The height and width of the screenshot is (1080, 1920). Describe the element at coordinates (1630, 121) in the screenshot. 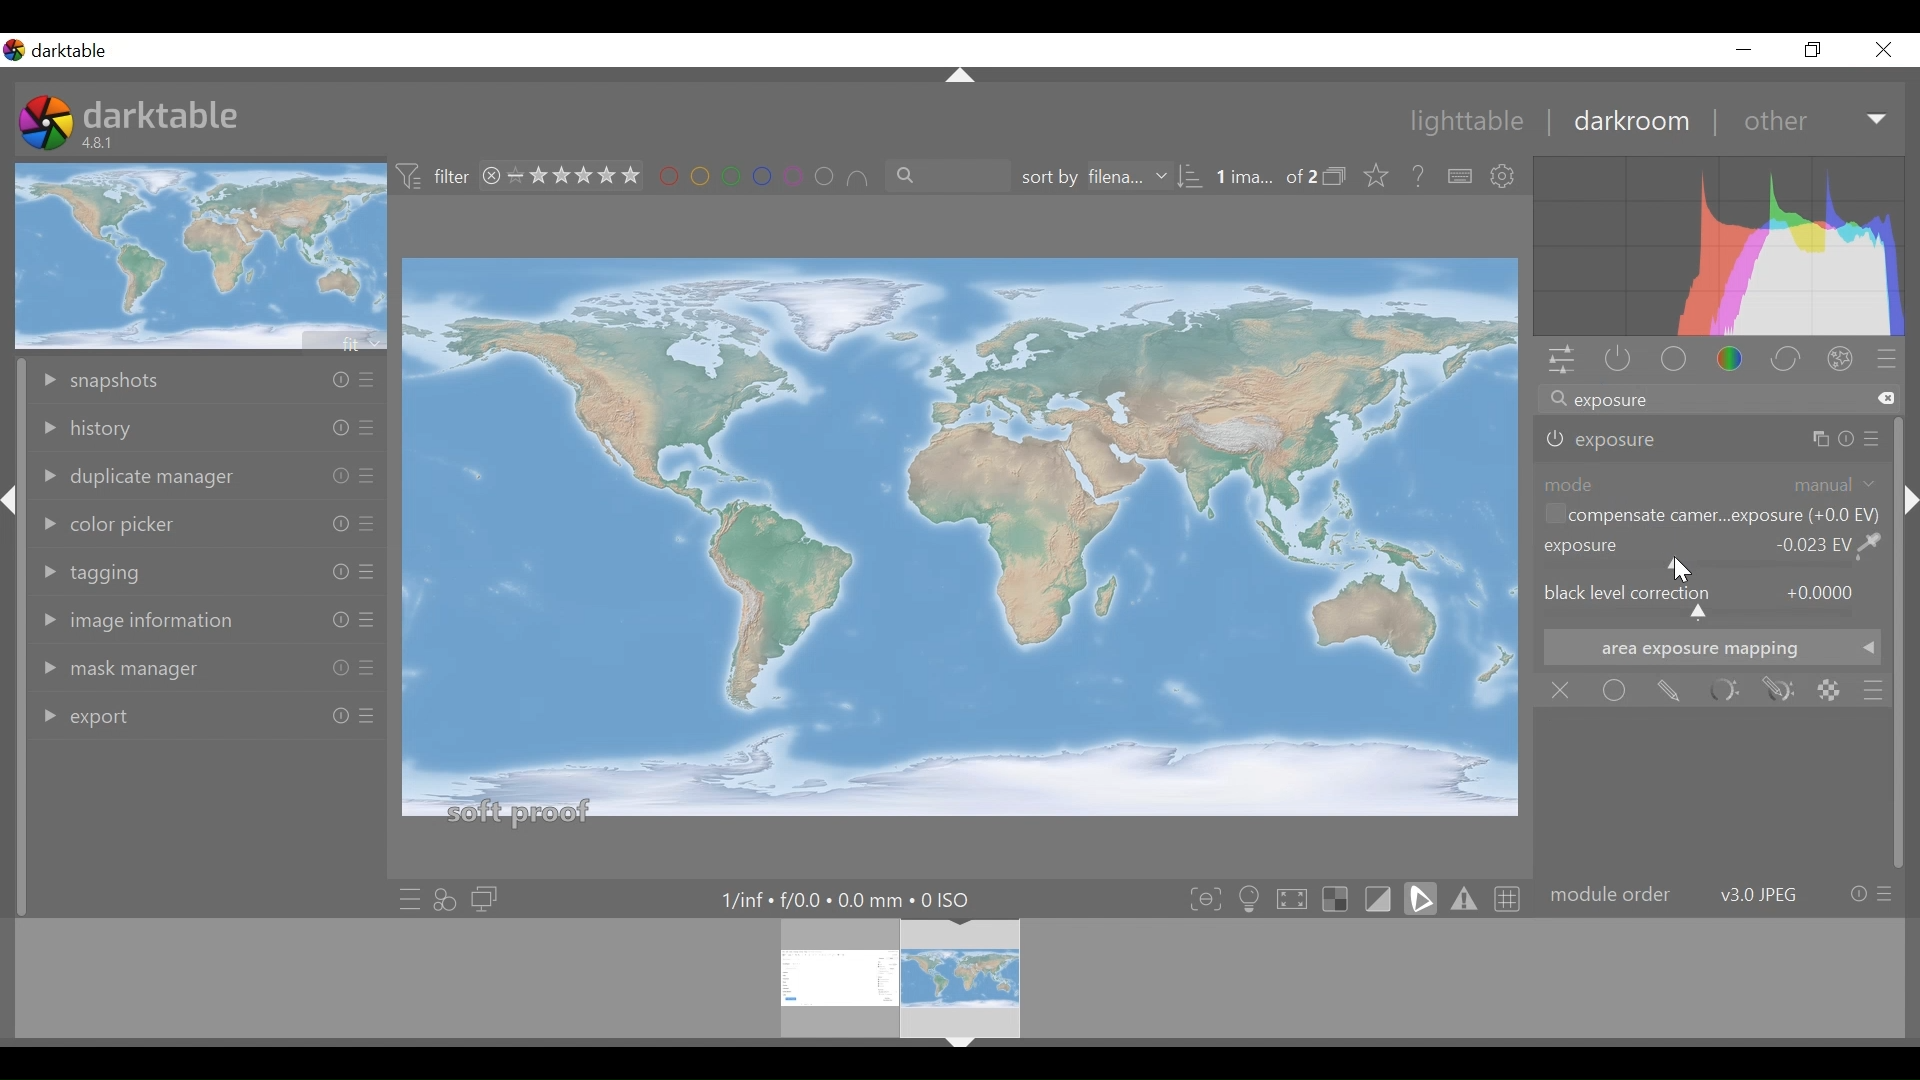

I see `darkroom` at that location.